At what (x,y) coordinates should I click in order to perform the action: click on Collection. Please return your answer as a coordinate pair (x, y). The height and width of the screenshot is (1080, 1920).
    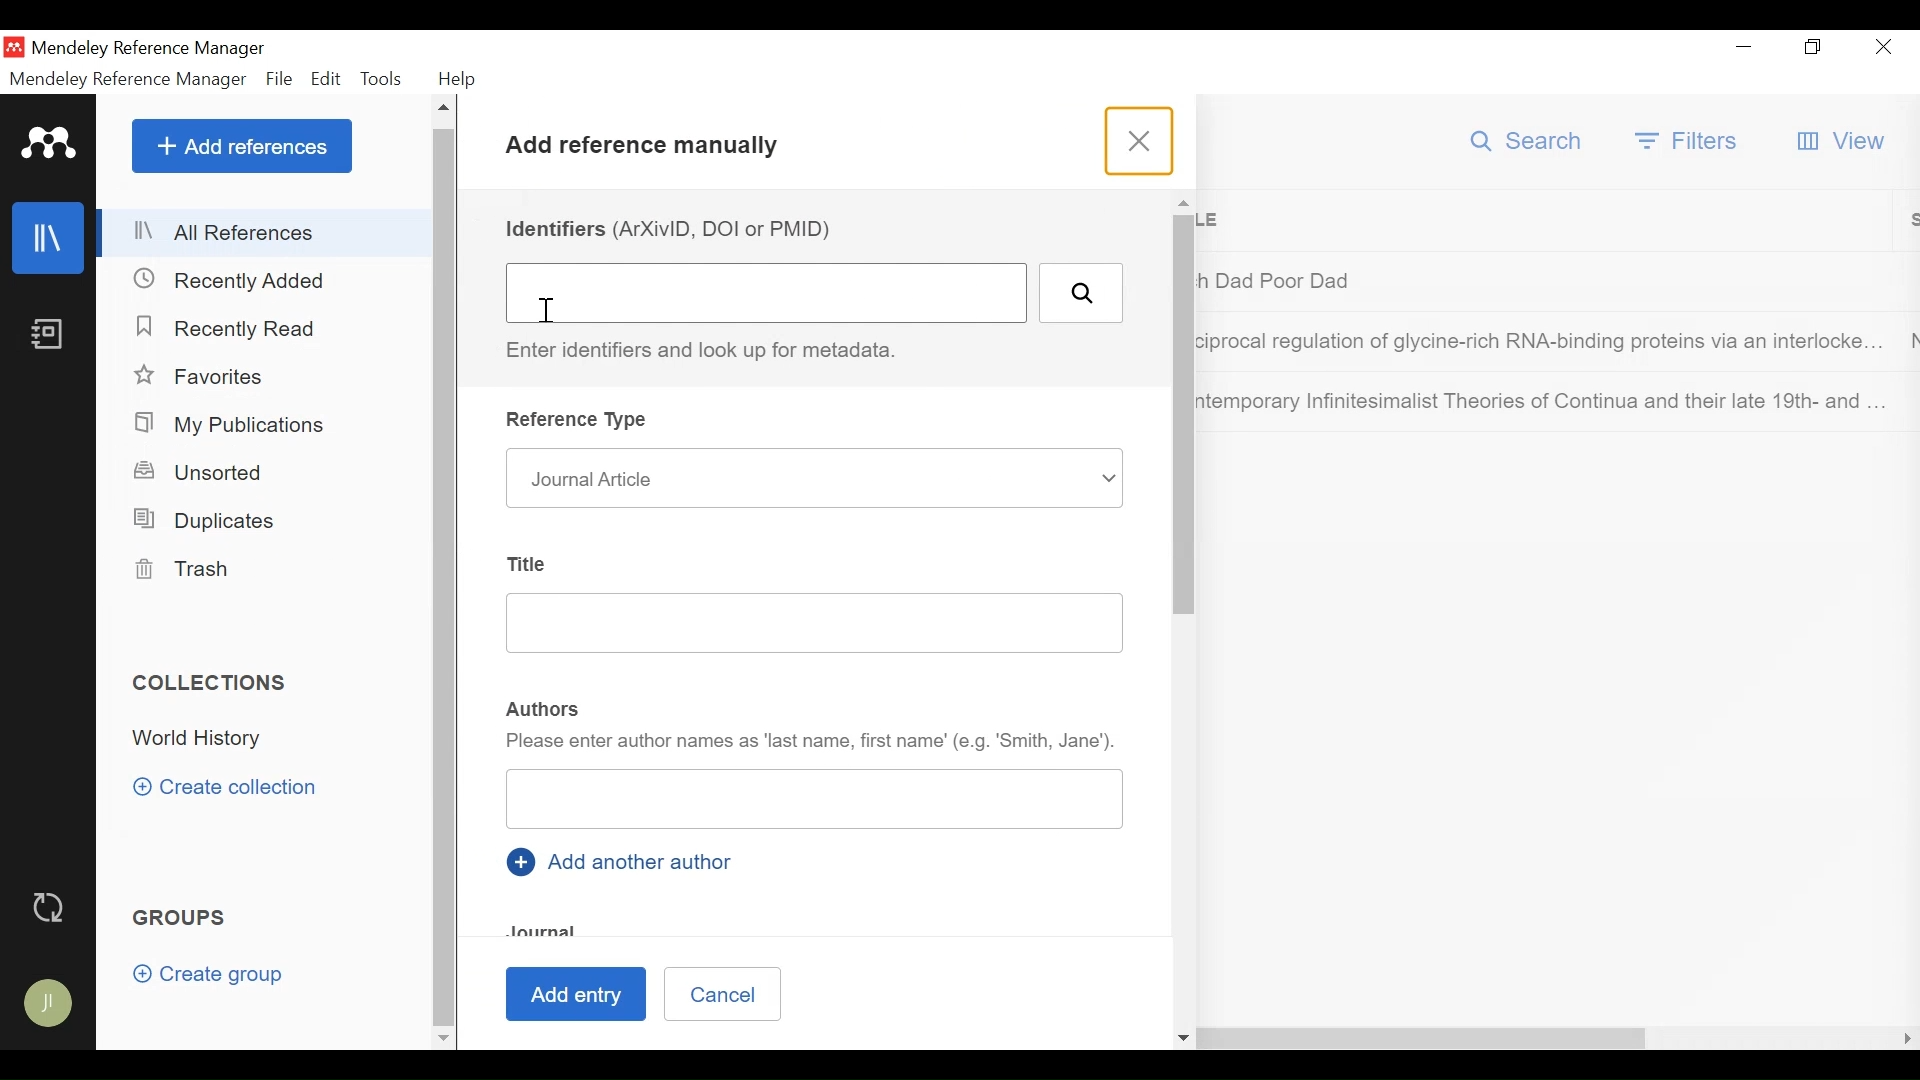
    Looking at the image, I should click on (206, 741).